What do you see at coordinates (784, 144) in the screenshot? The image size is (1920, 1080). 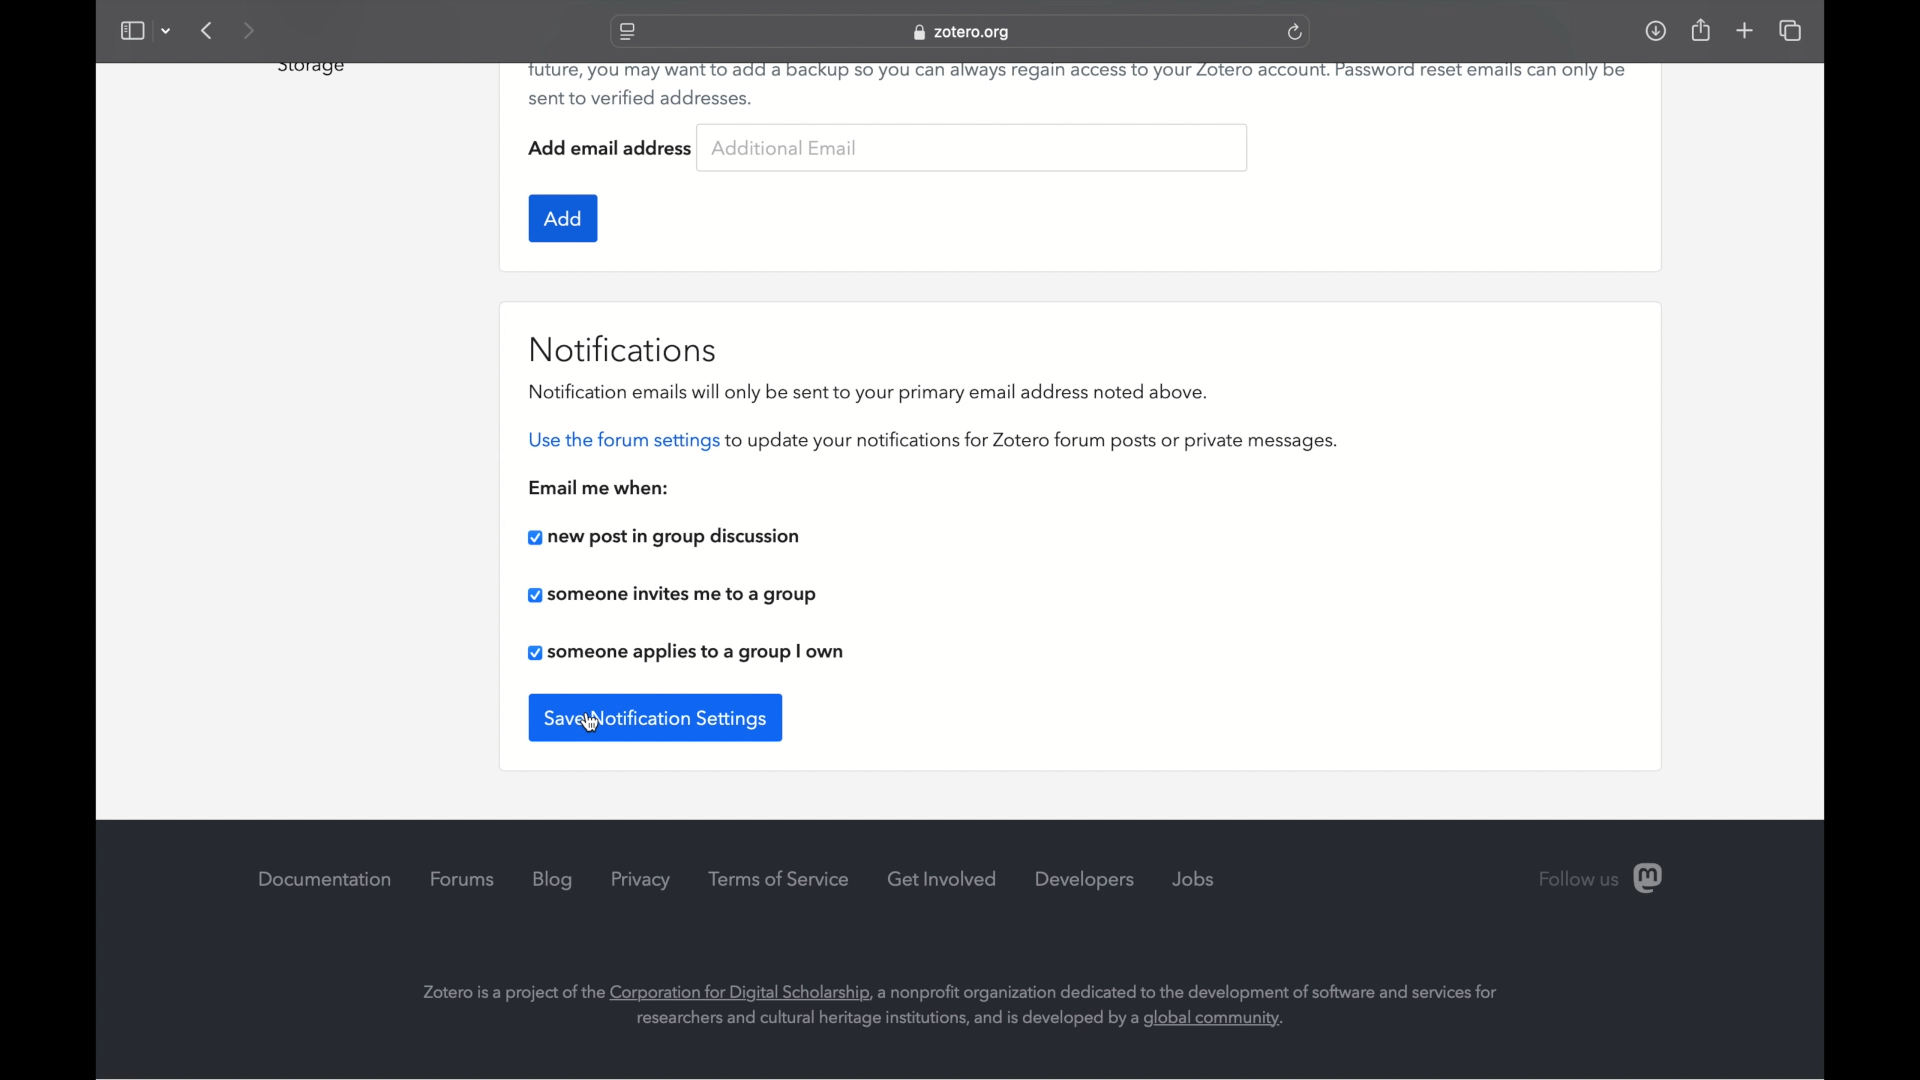 I see `additional email` at bounding box center [784, 144].